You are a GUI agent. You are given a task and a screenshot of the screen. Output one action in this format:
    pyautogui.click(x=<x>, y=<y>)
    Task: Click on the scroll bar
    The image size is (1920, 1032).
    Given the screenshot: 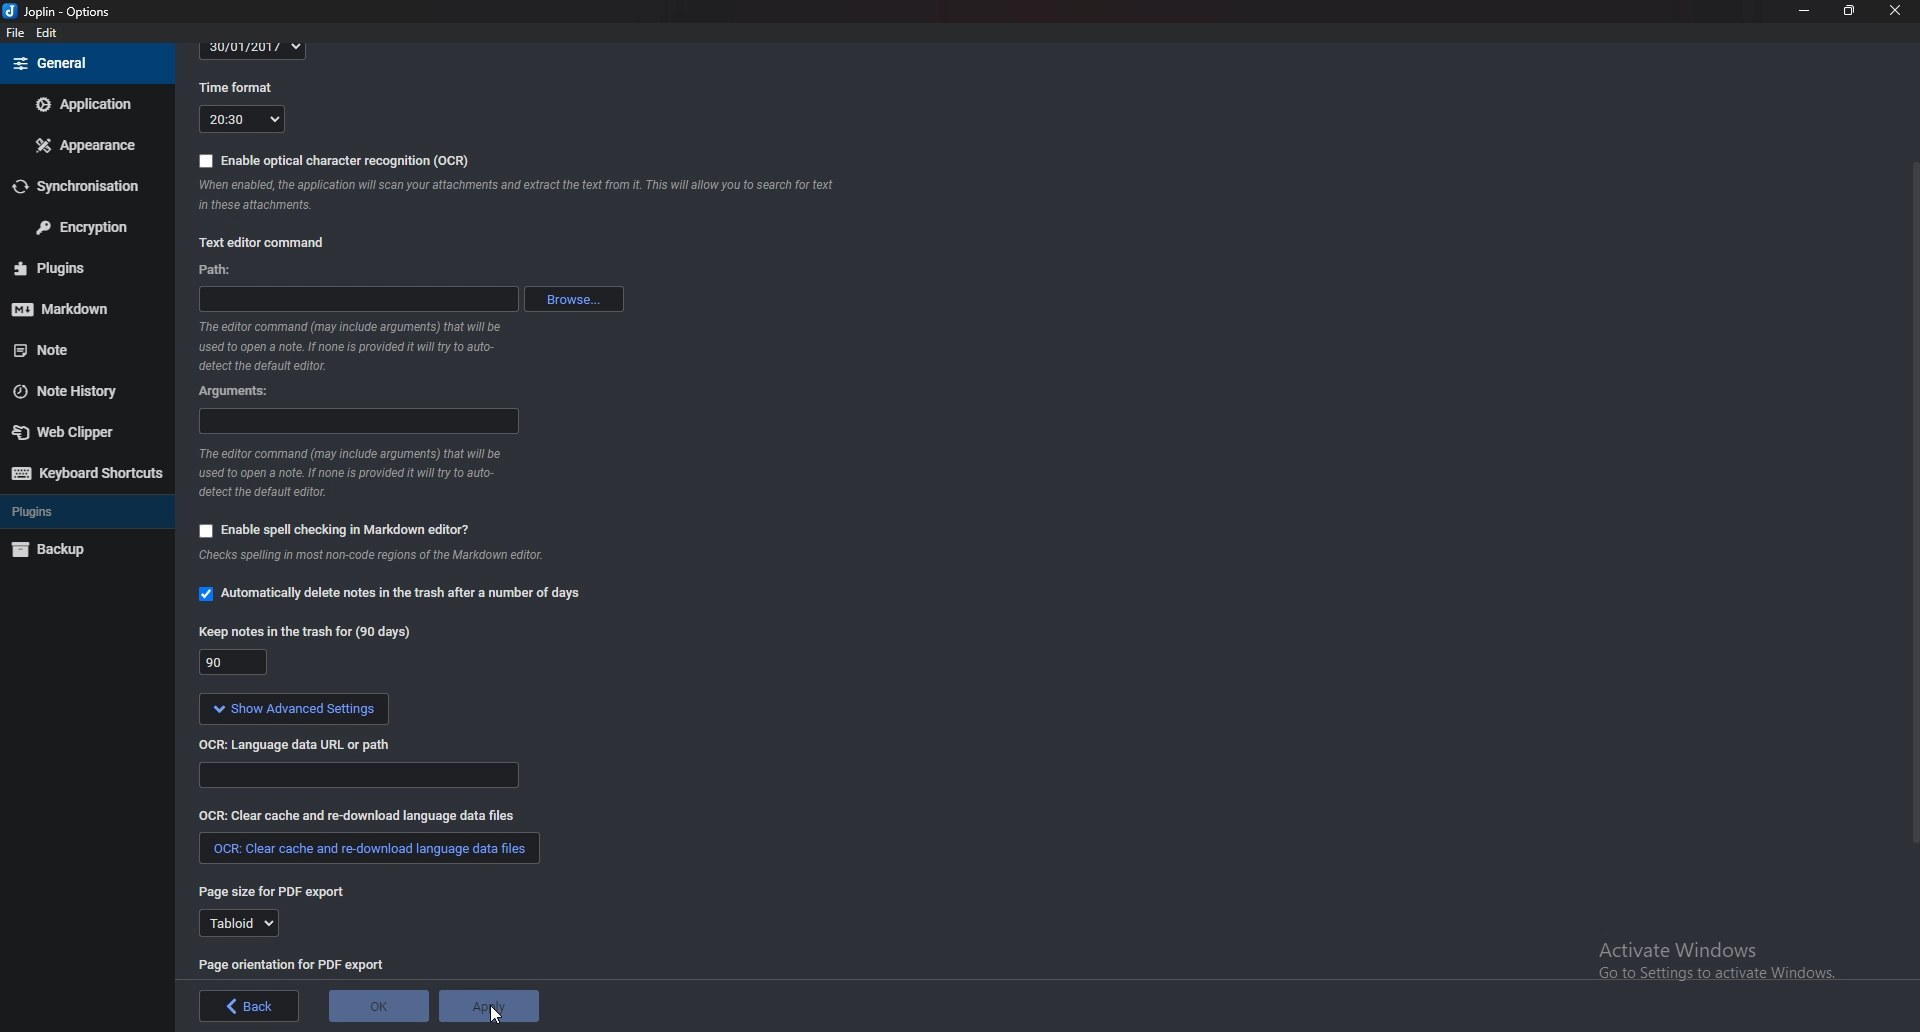 What is the action you would take?
    pyautogui.click(x=1912, y=501)
    